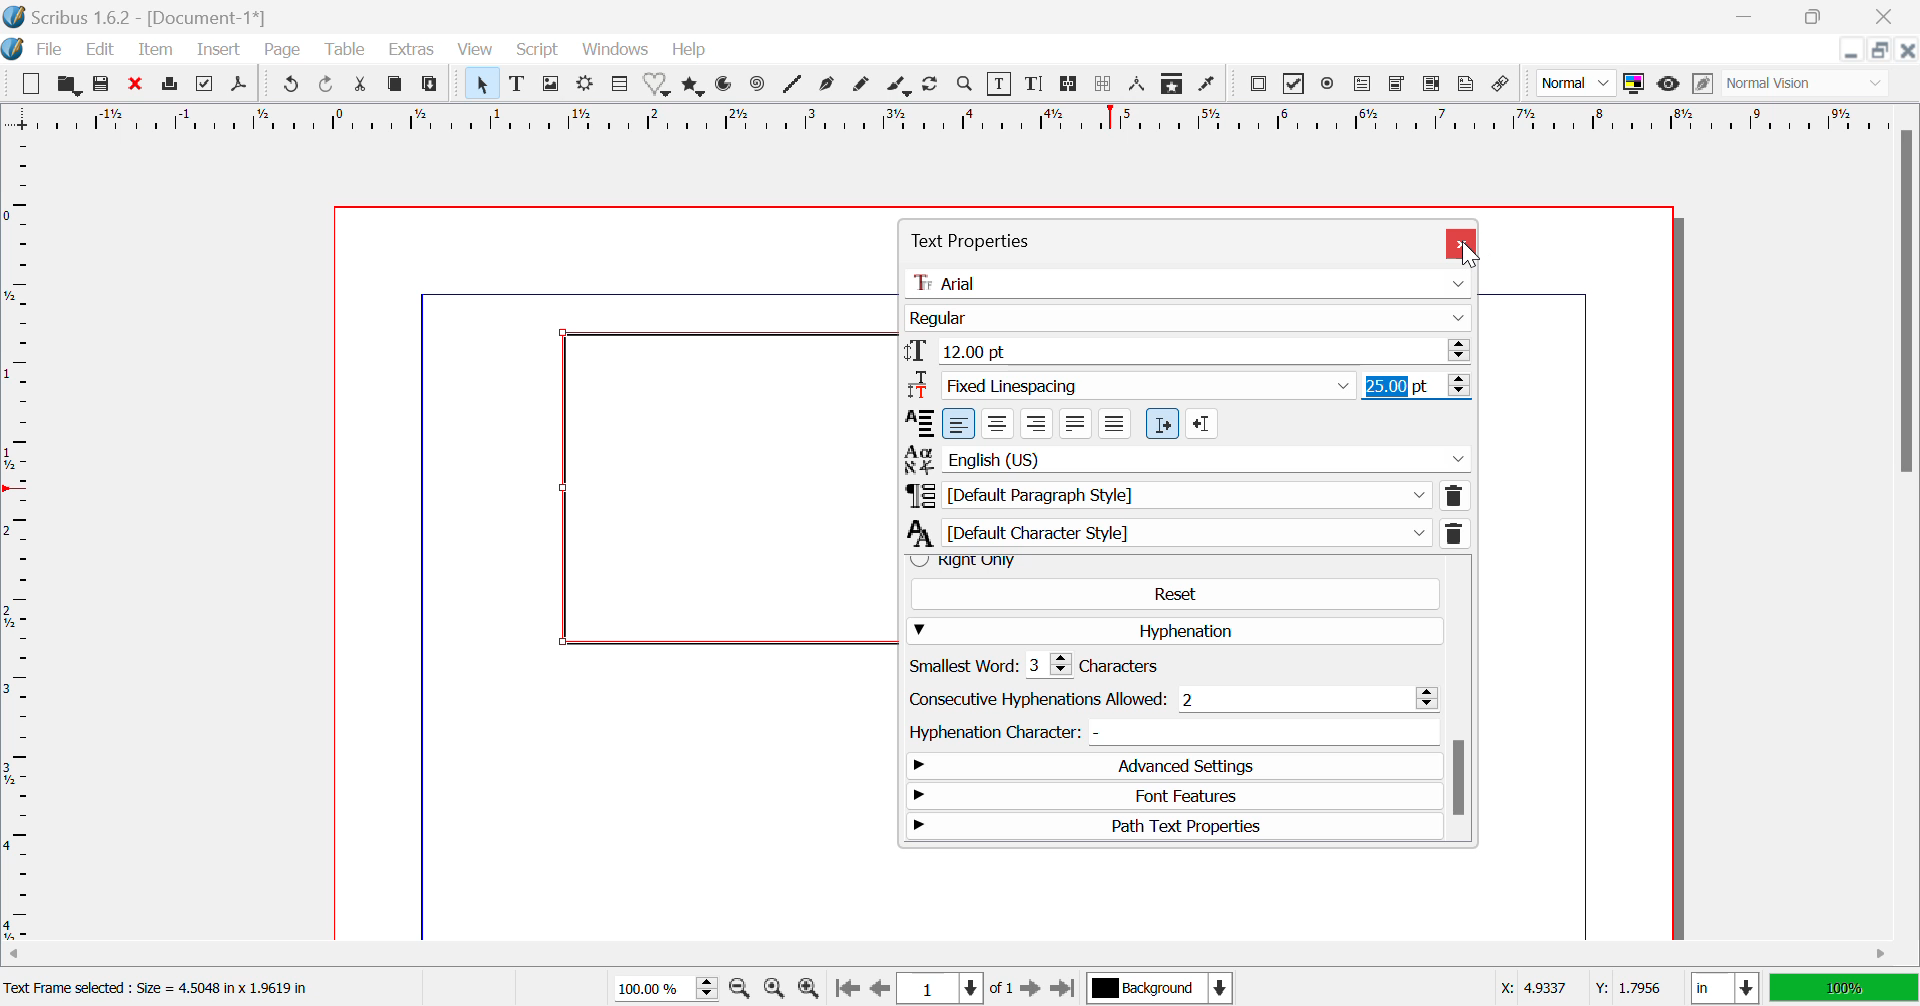 This screenshot has width=1920, height=1006. What do you see at coordinates (1090, 237) in the screenshot?
I see `Text Properties` at bounding box center [1090, 237].